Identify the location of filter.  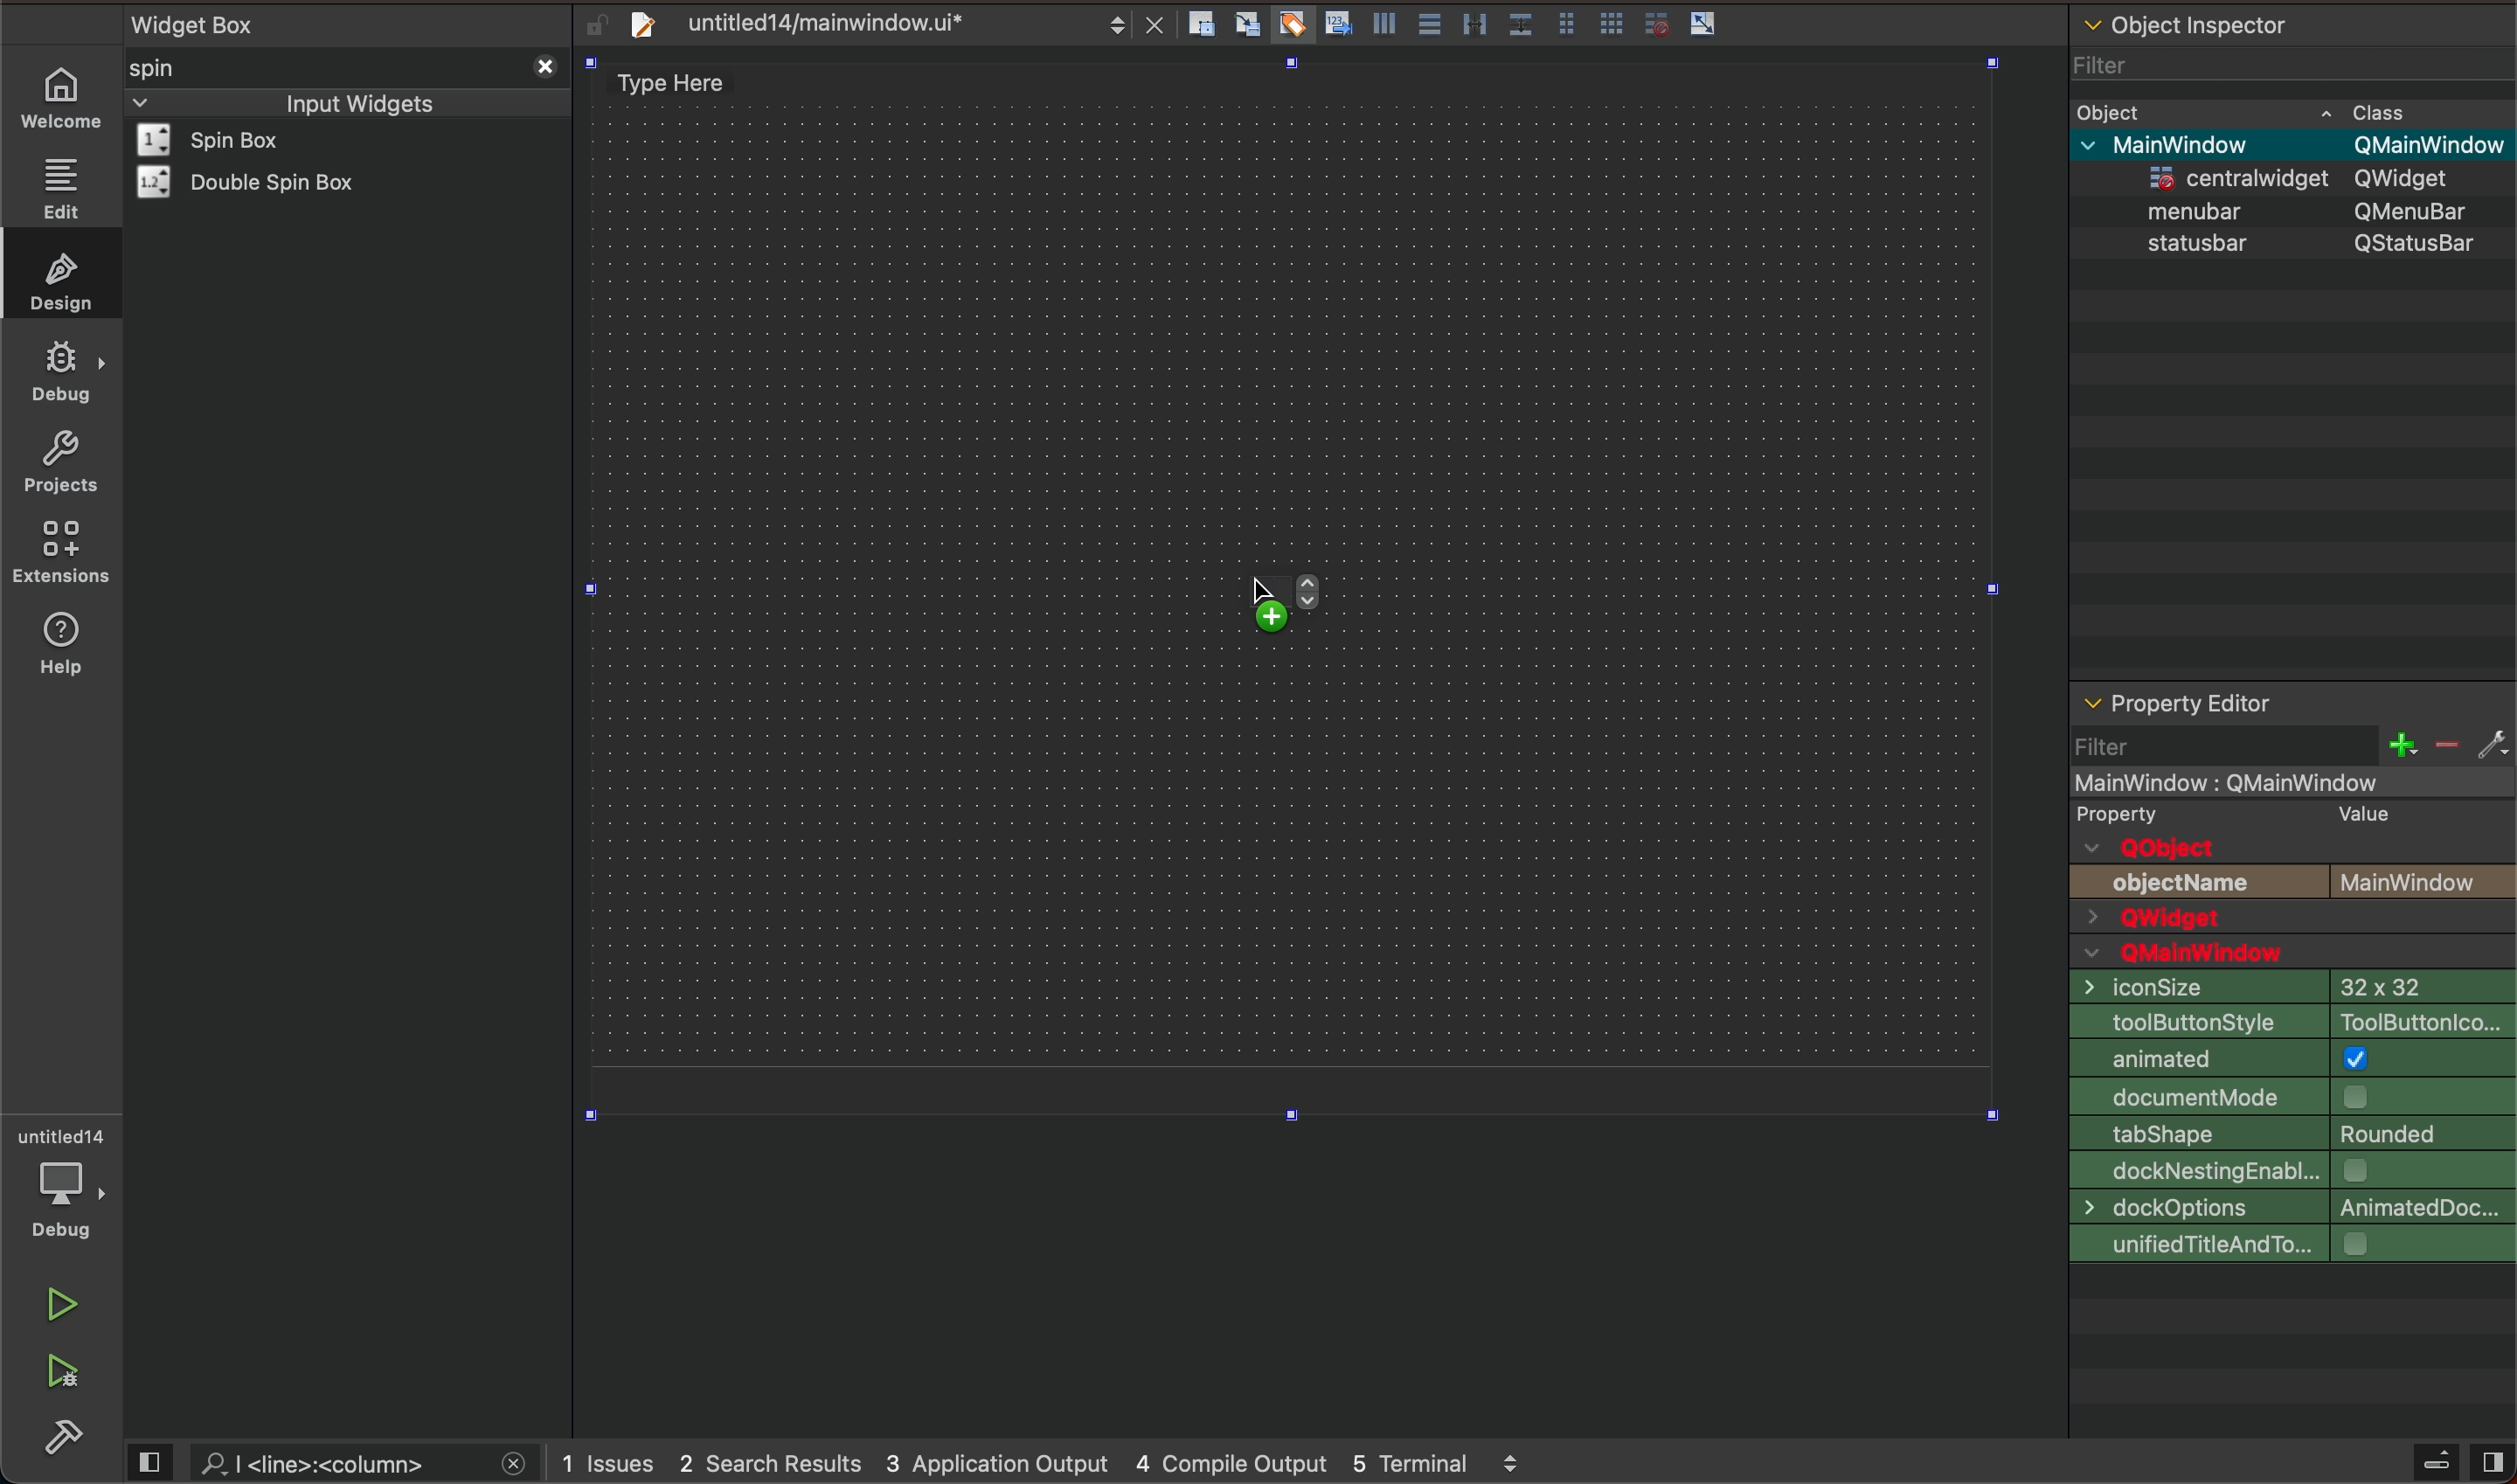
(2294, 745).